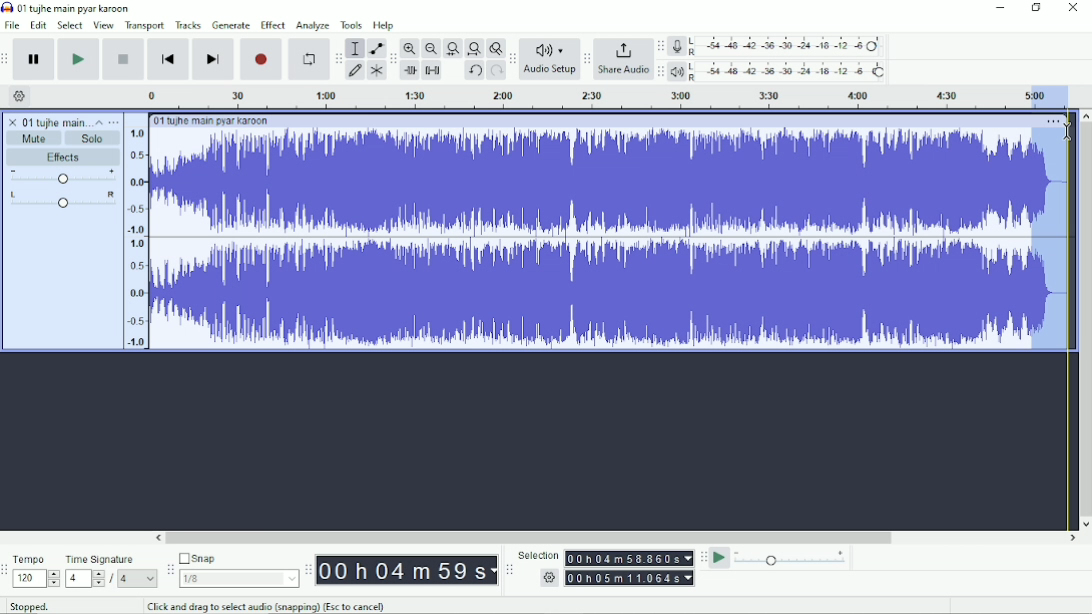  What do you see at coordinates (309, 60) in the screenshot?
I see `Enable looping` at bounding box center [309, 60].